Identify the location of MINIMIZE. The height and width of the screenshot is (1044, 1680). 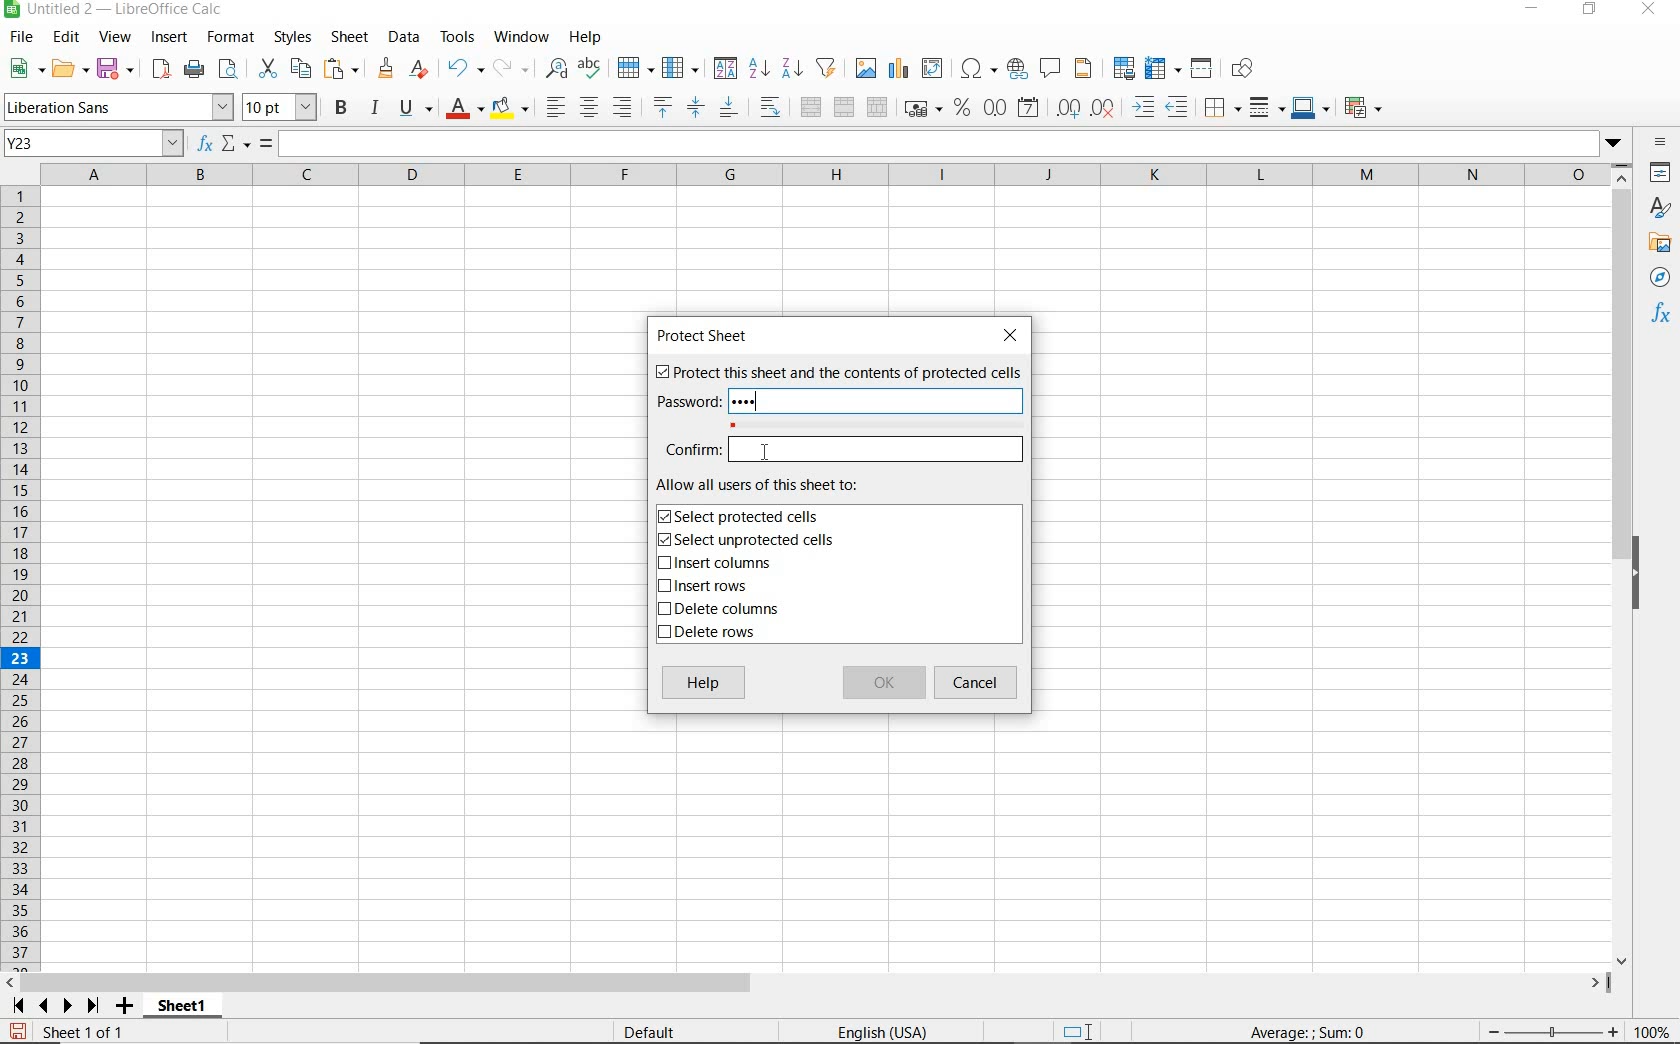
(1534, 10).